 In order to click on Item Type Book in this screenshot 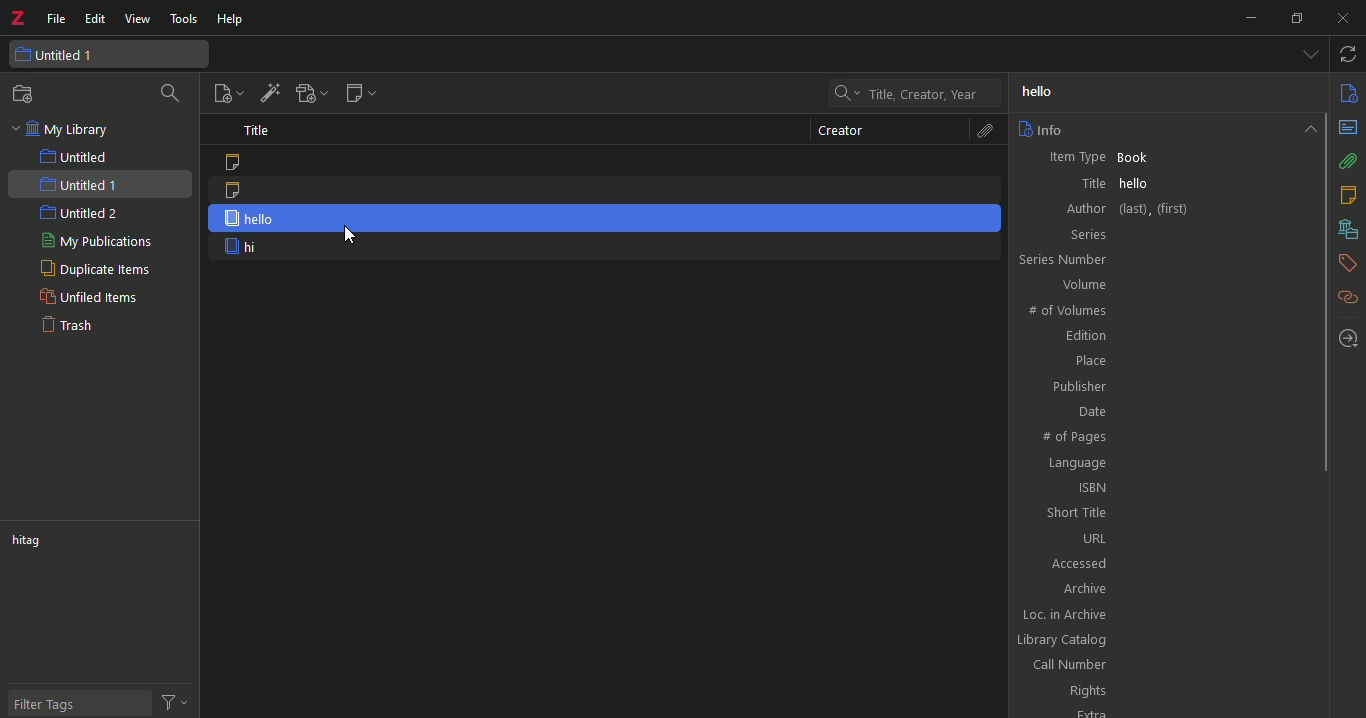, I will do `click(1097, 158)`.